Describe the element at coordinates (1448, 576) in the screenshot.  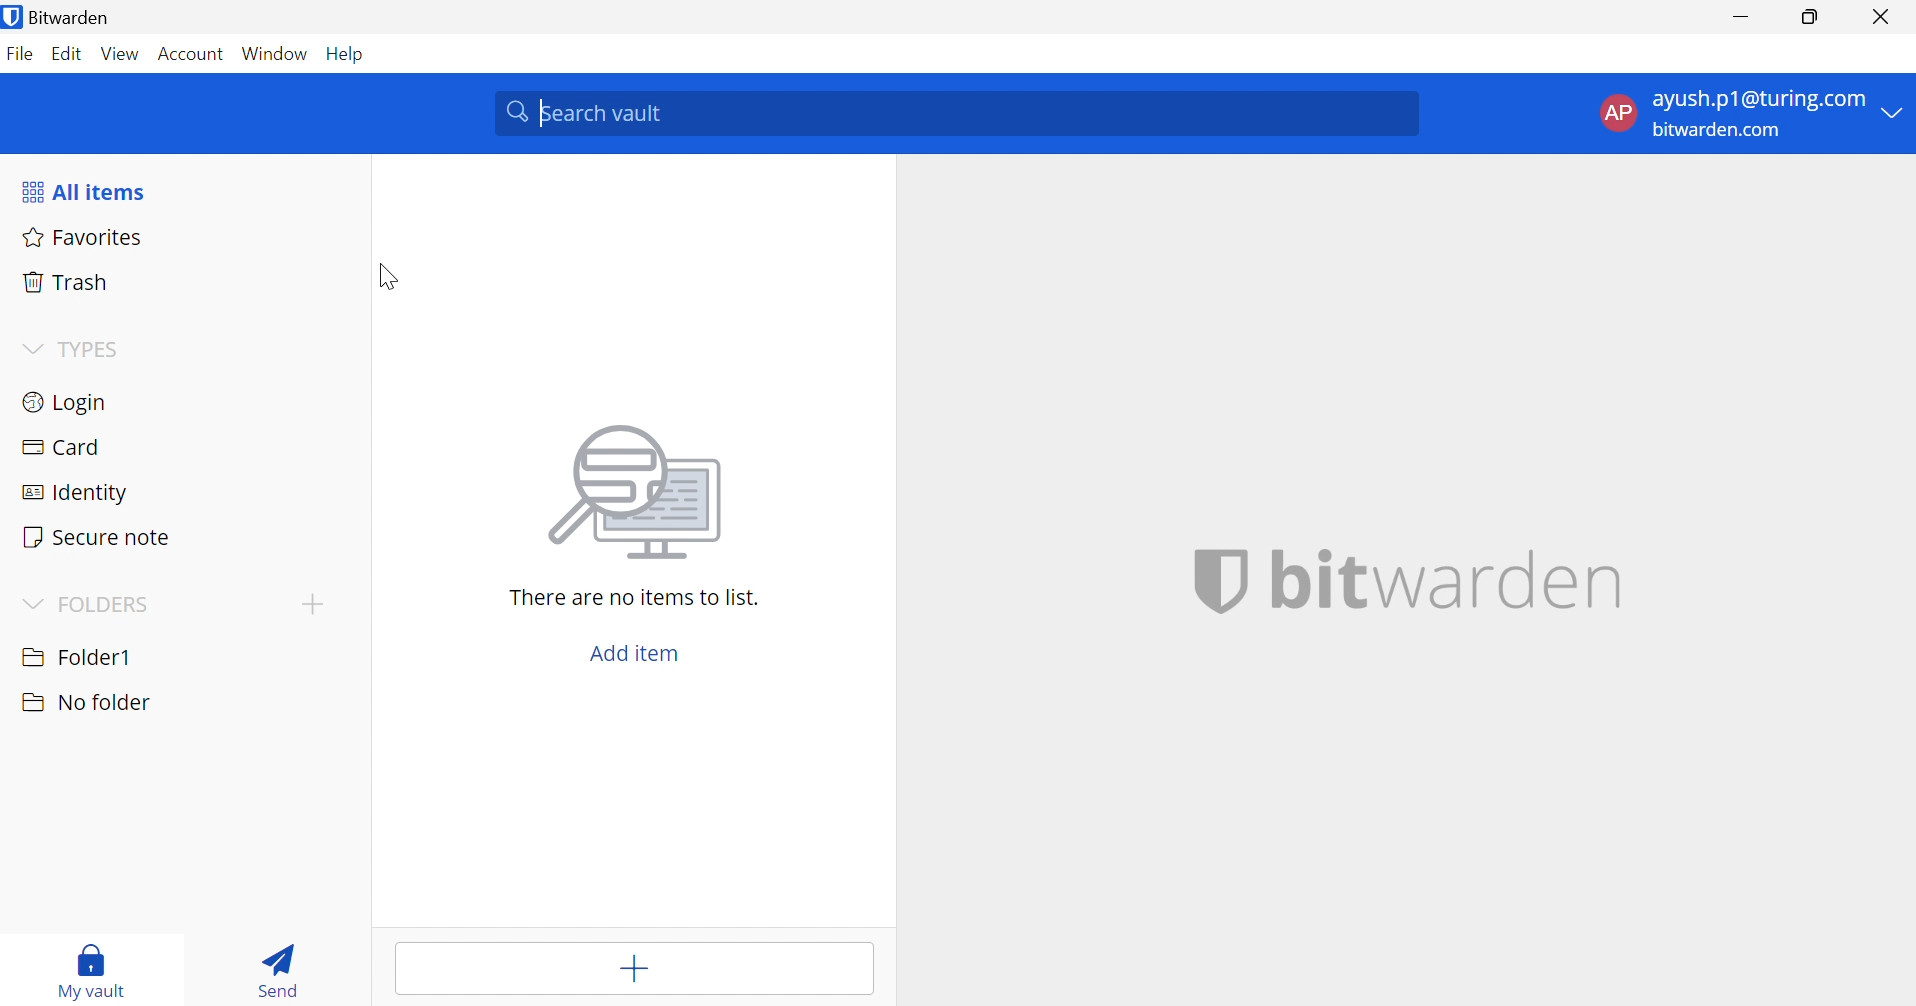
I see `bitwarden` at that location.